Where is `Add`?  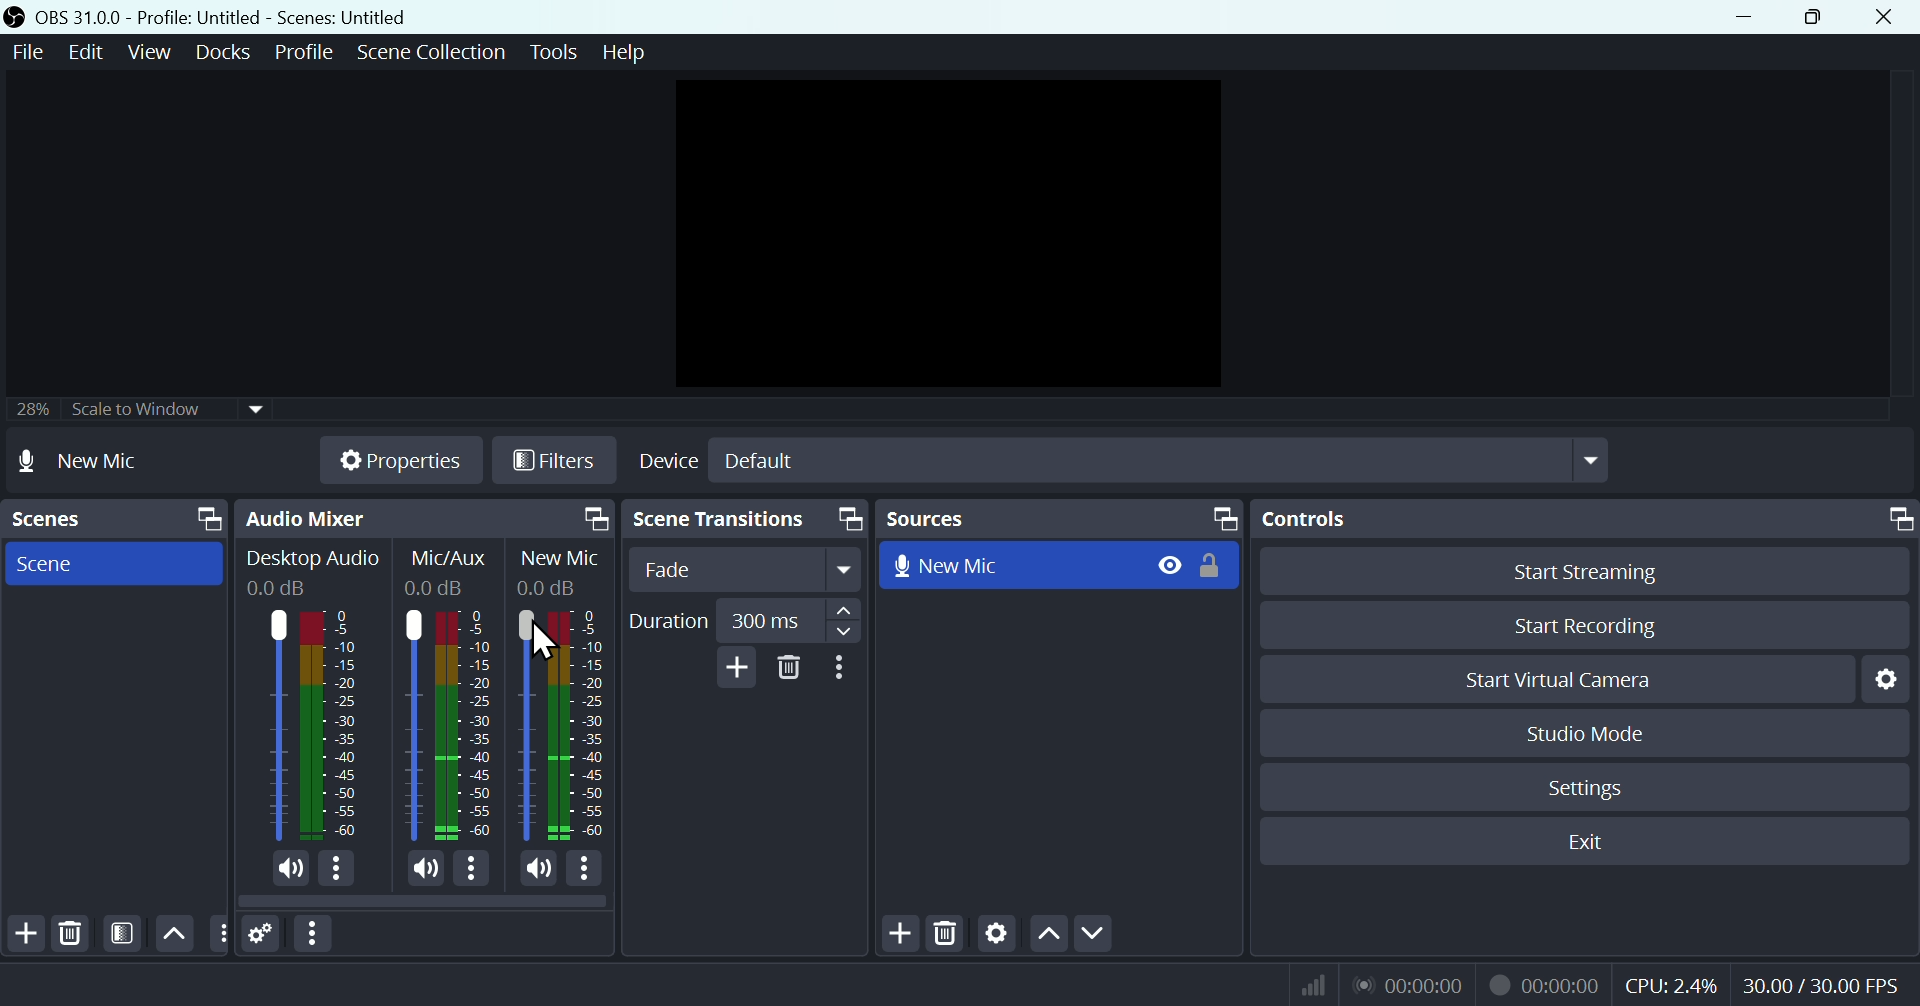
Add is located at coordinates (24, 934).